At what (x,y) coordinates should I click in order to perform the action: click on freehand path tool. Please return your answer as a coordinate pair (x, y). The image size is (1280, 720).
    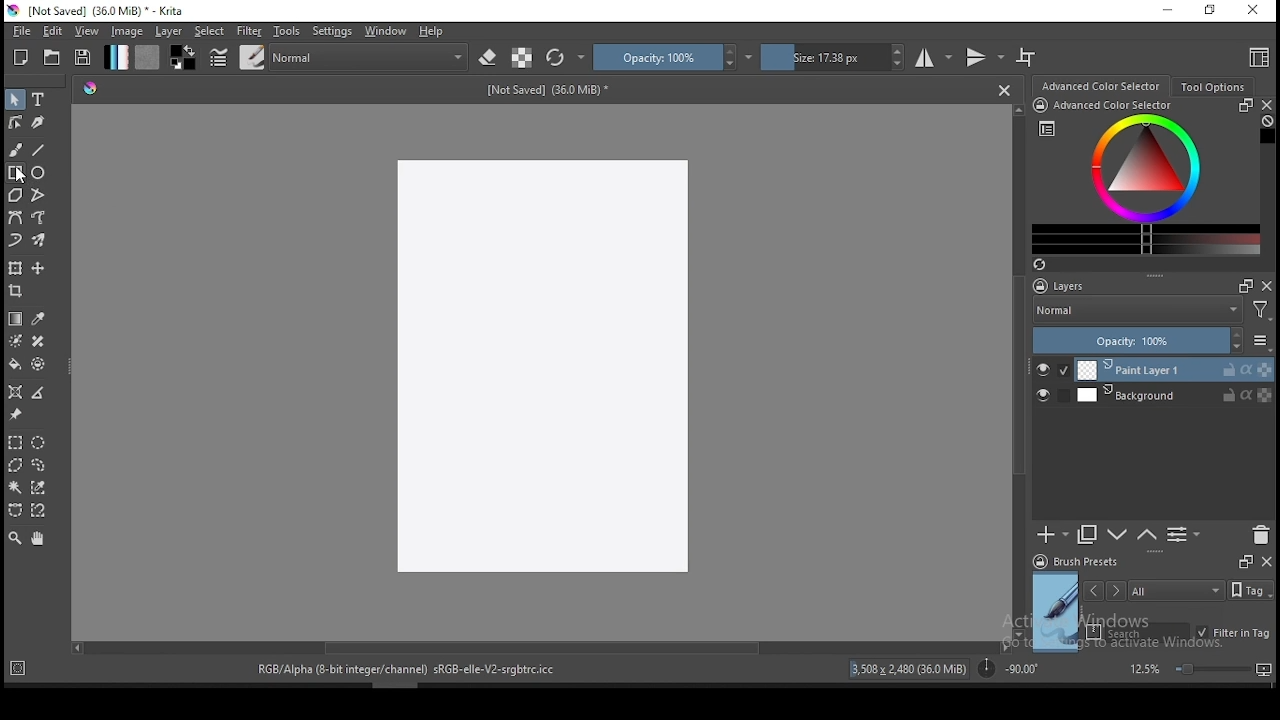
    Looking at the image, I should click on (40, 218).